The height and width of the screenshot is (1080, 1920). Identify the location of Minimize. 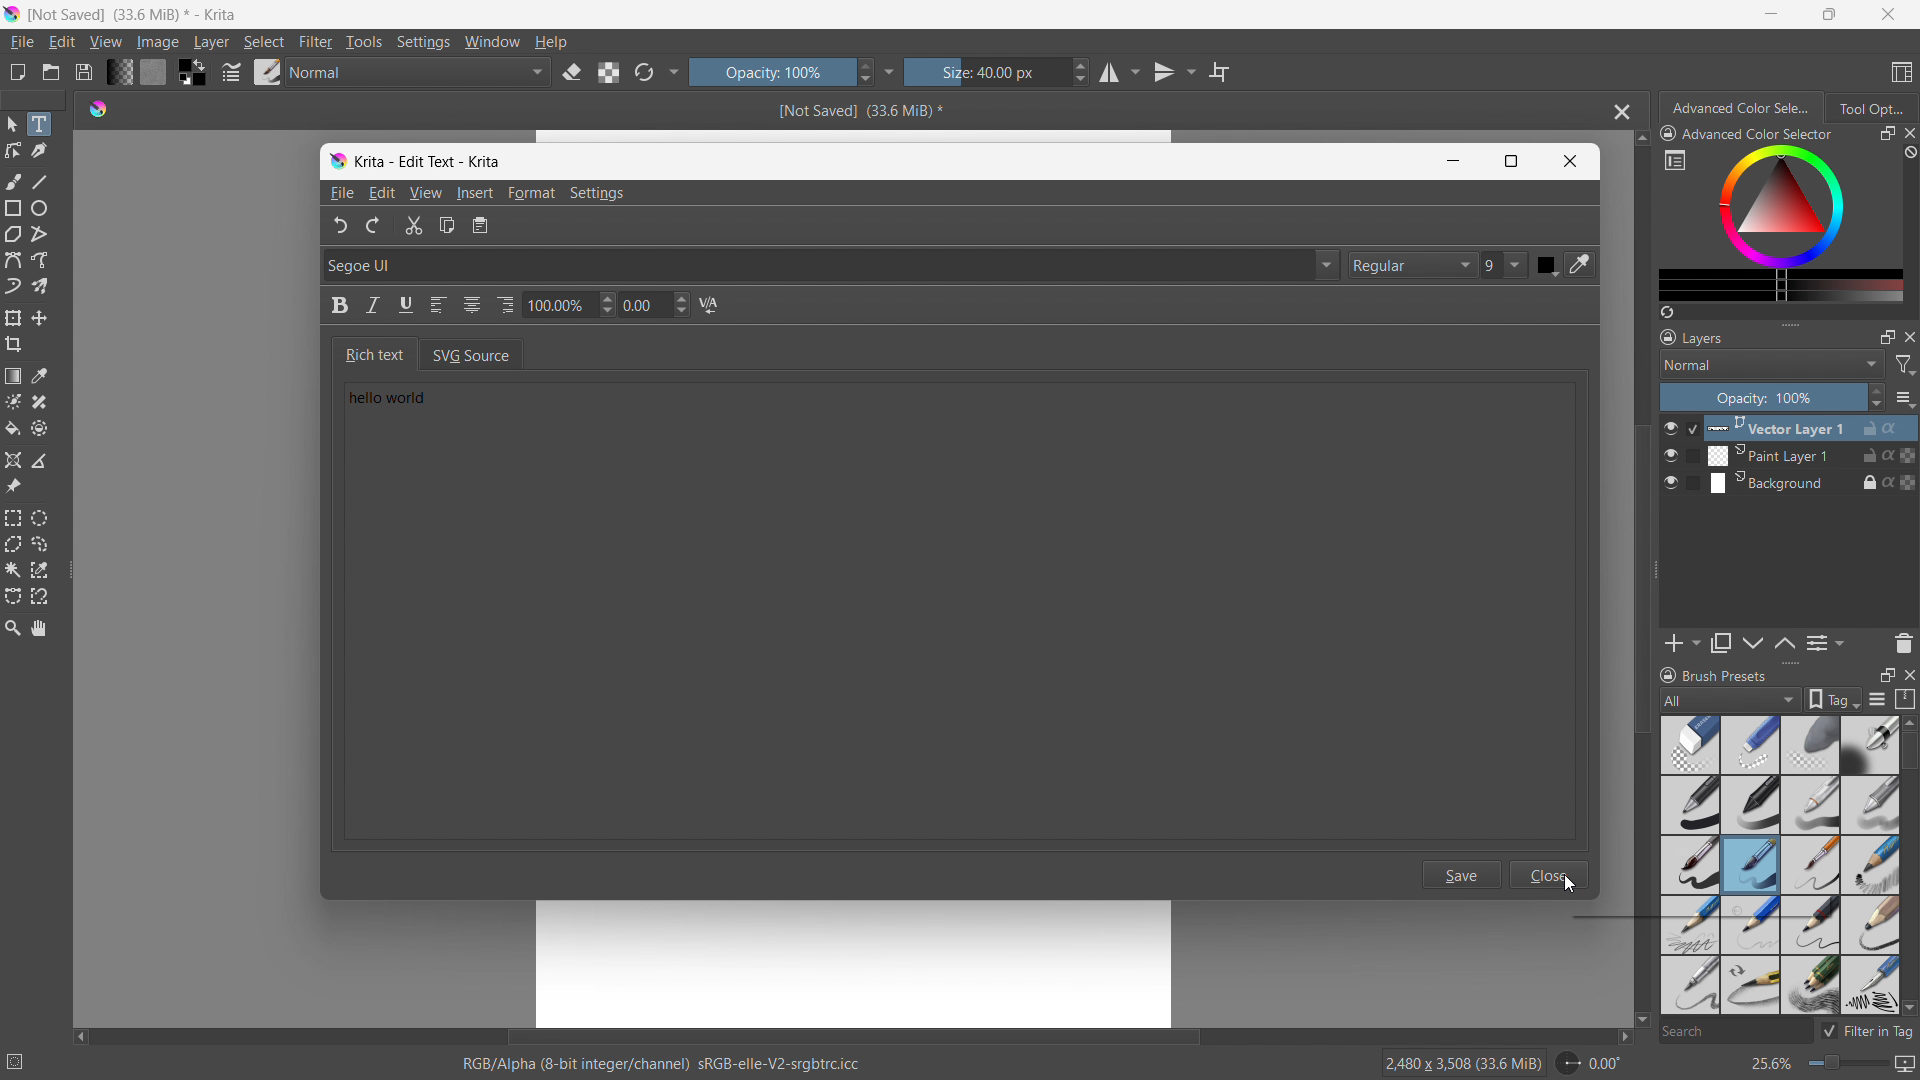
(1449, 161).